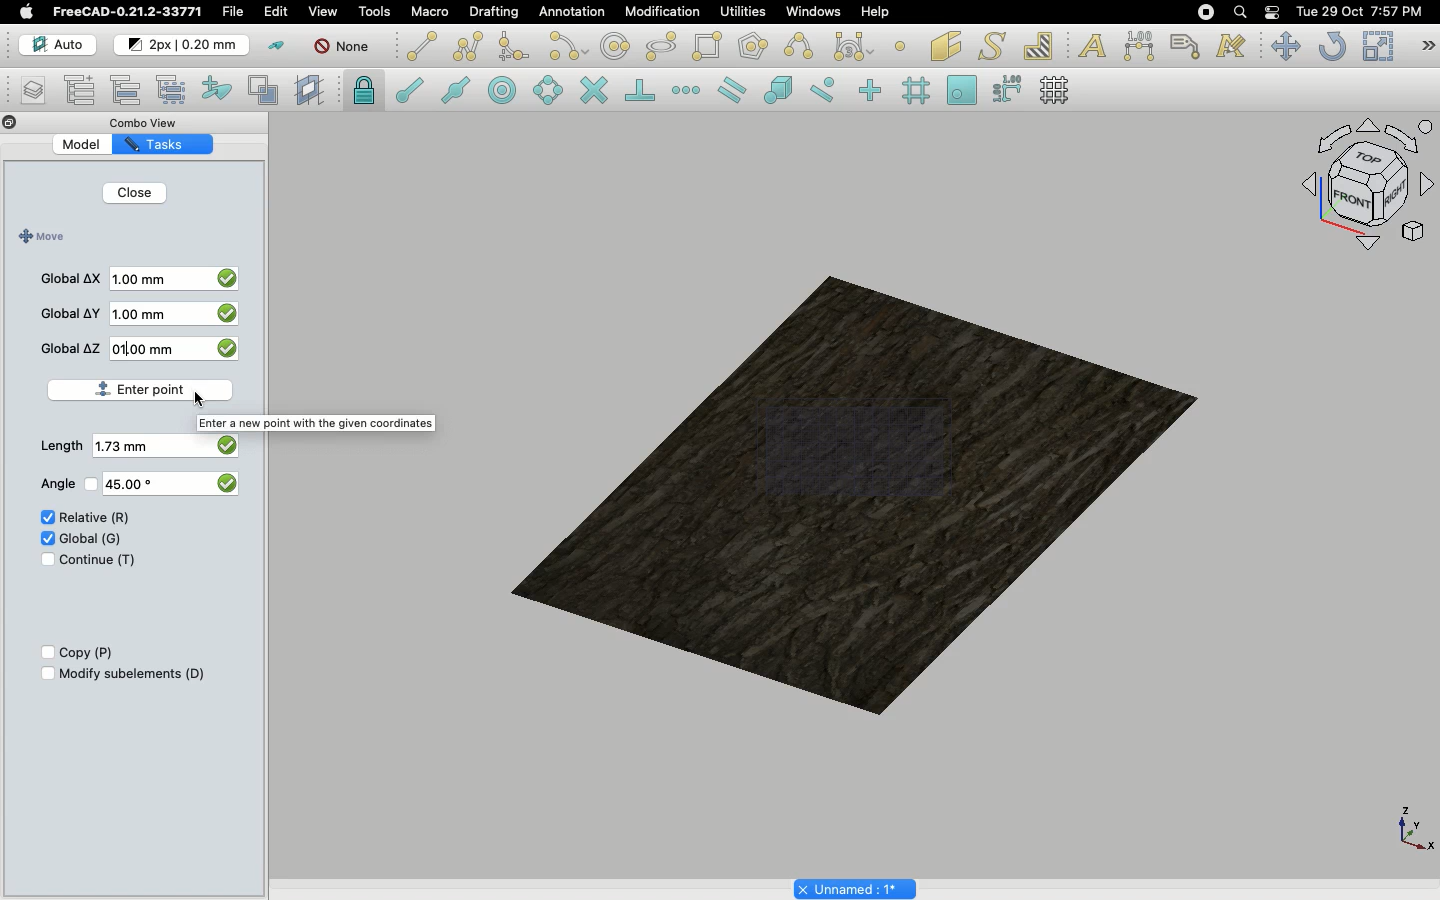 The image size is (1440, 900). What do you see at coordinates (71, 348) in the screenshot?
I see `Global Z` at bounding box center [71, 348].